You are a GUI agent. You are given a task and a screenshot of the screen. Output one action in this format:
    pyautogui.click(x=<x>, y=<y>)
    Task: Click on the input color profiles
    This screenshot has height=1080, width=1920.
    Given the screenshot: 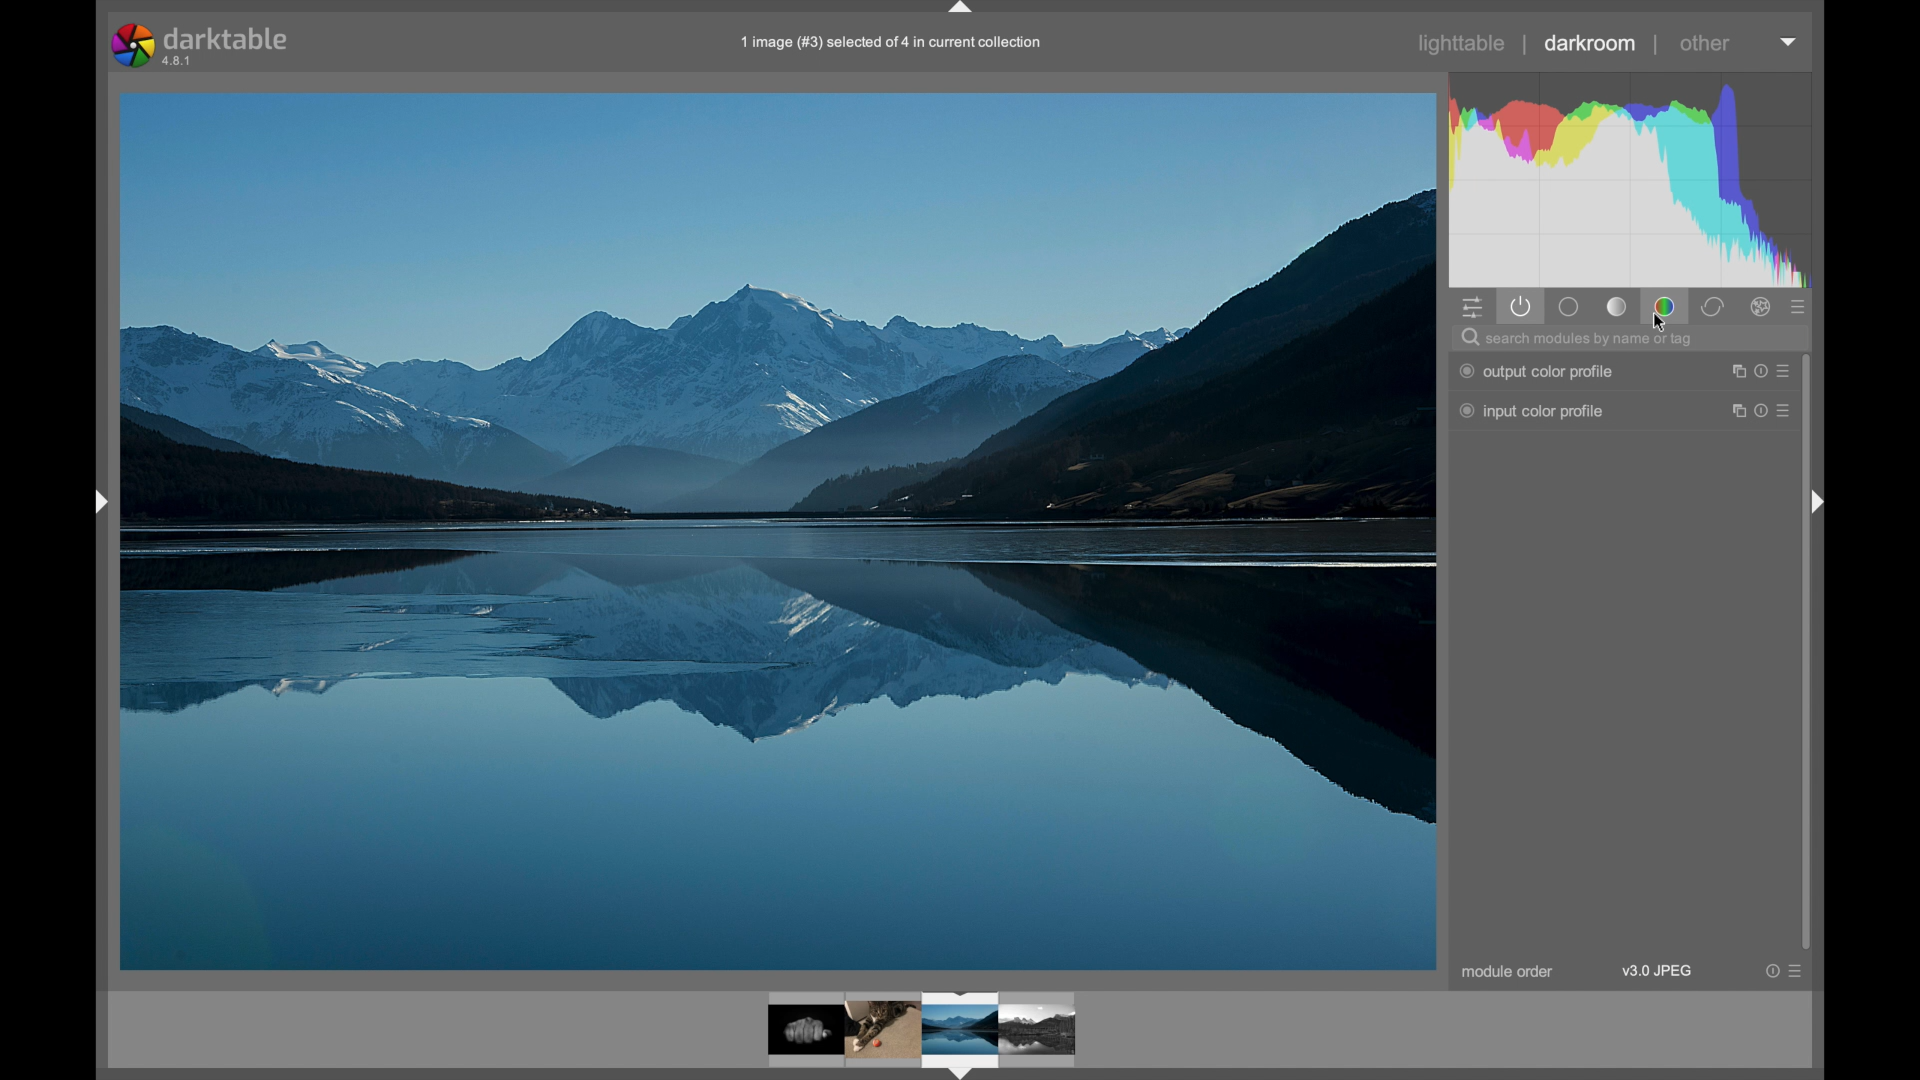 What is the action you would take?
    pyautogui.click(x=1532, y=412)
    